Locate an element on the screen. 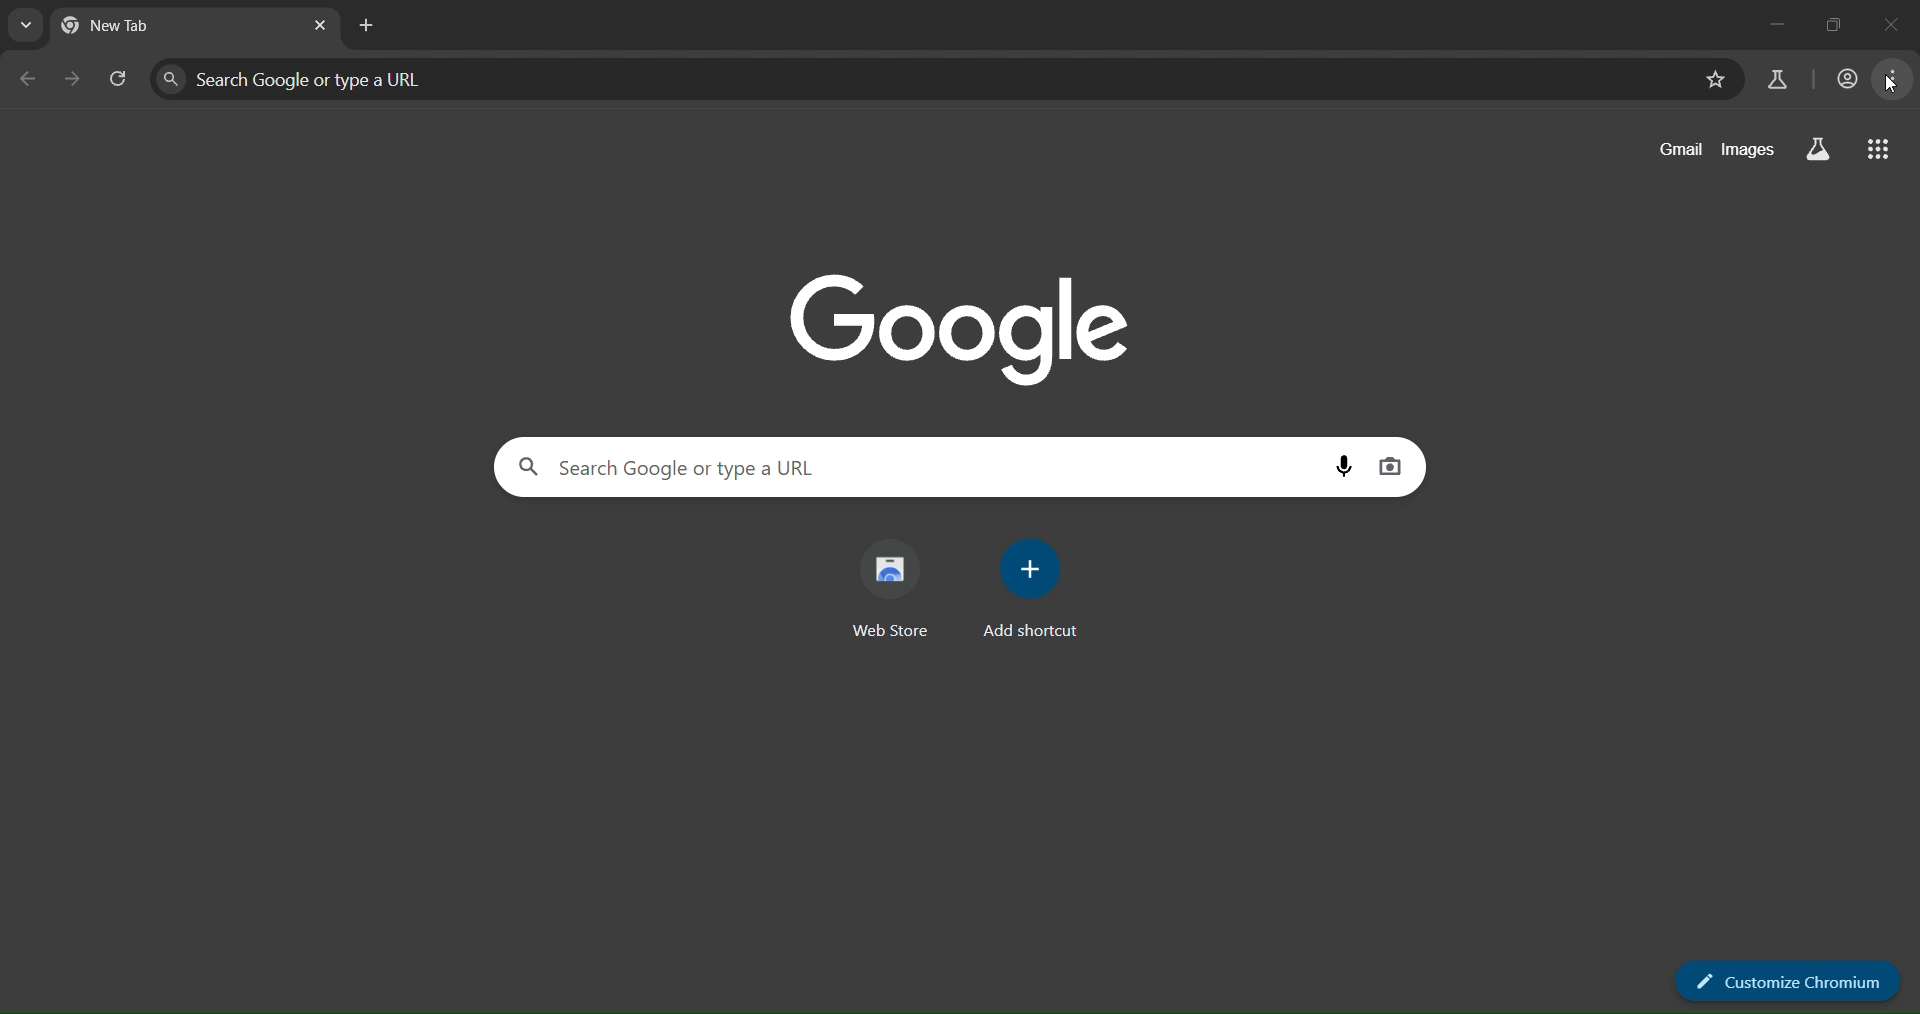 The height and width of the screenshot is (1014, 1920). minimize is located at coordinates (1766, 22).